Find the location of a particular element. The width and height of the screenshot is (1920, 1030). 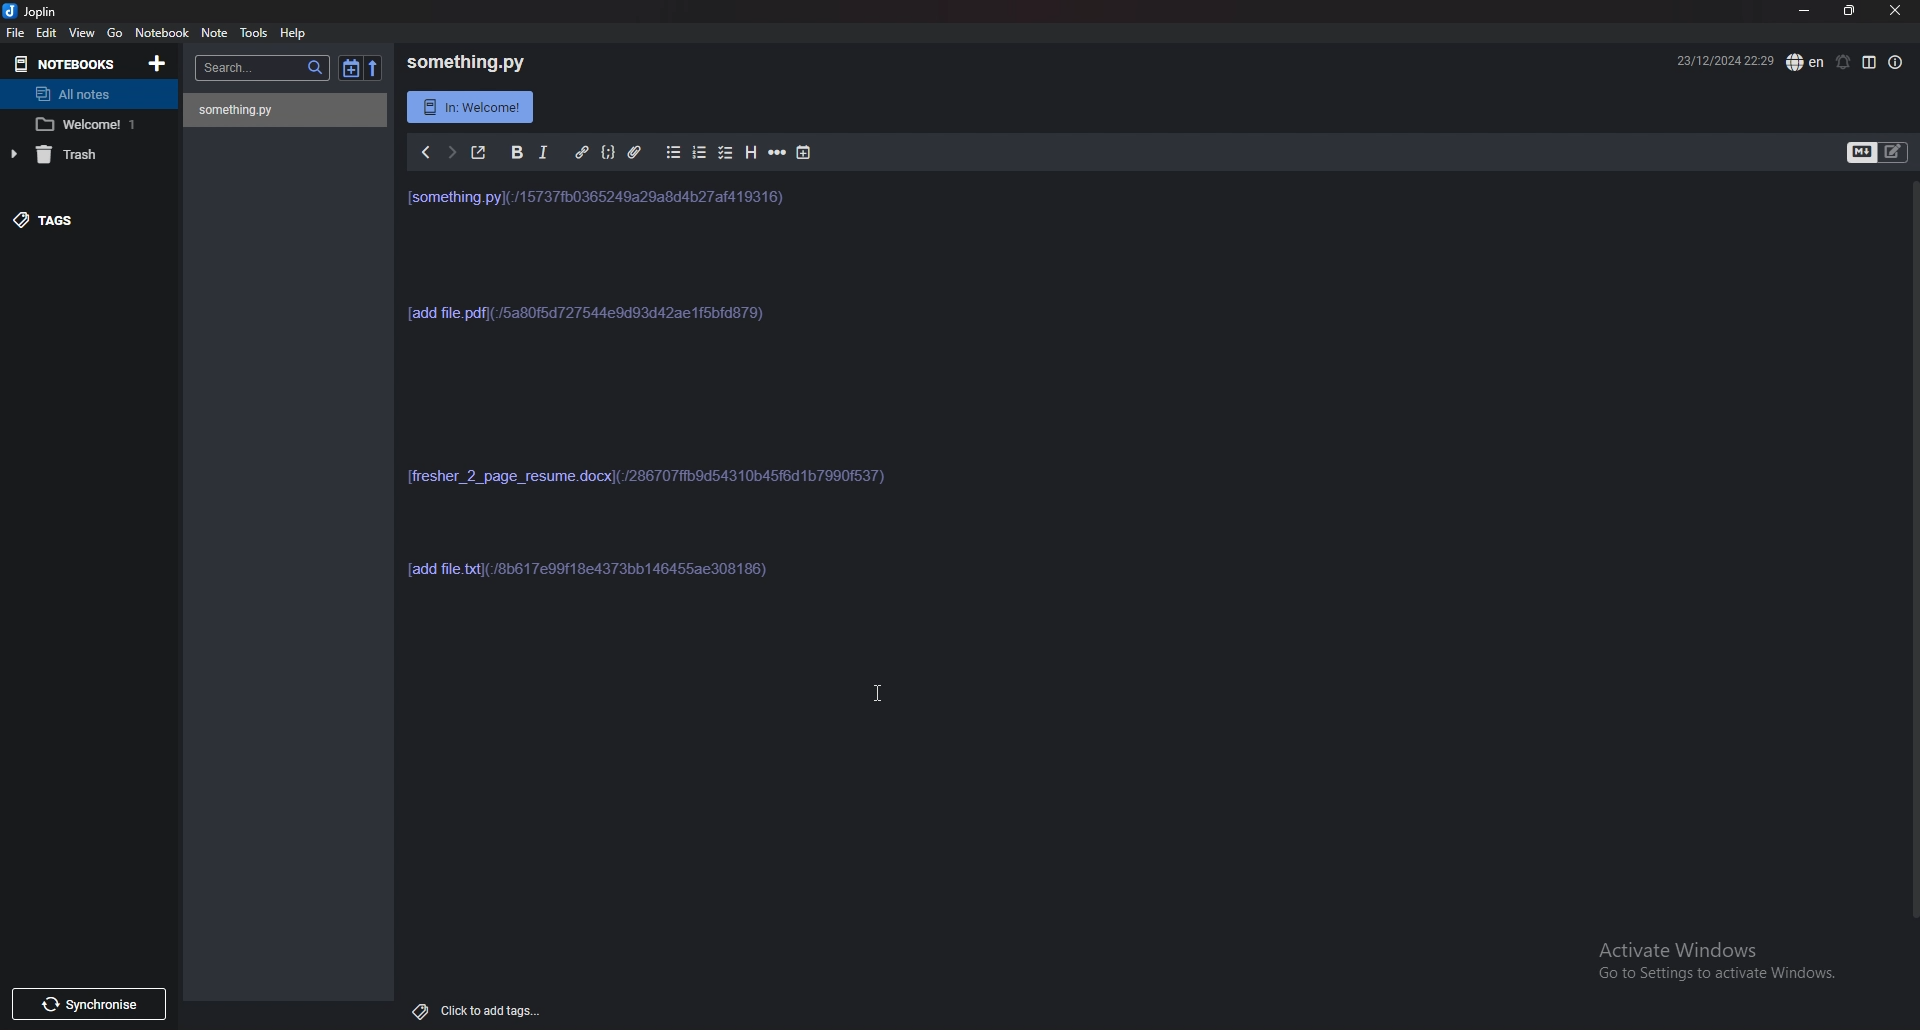

go is located at coordinates (114, 34).